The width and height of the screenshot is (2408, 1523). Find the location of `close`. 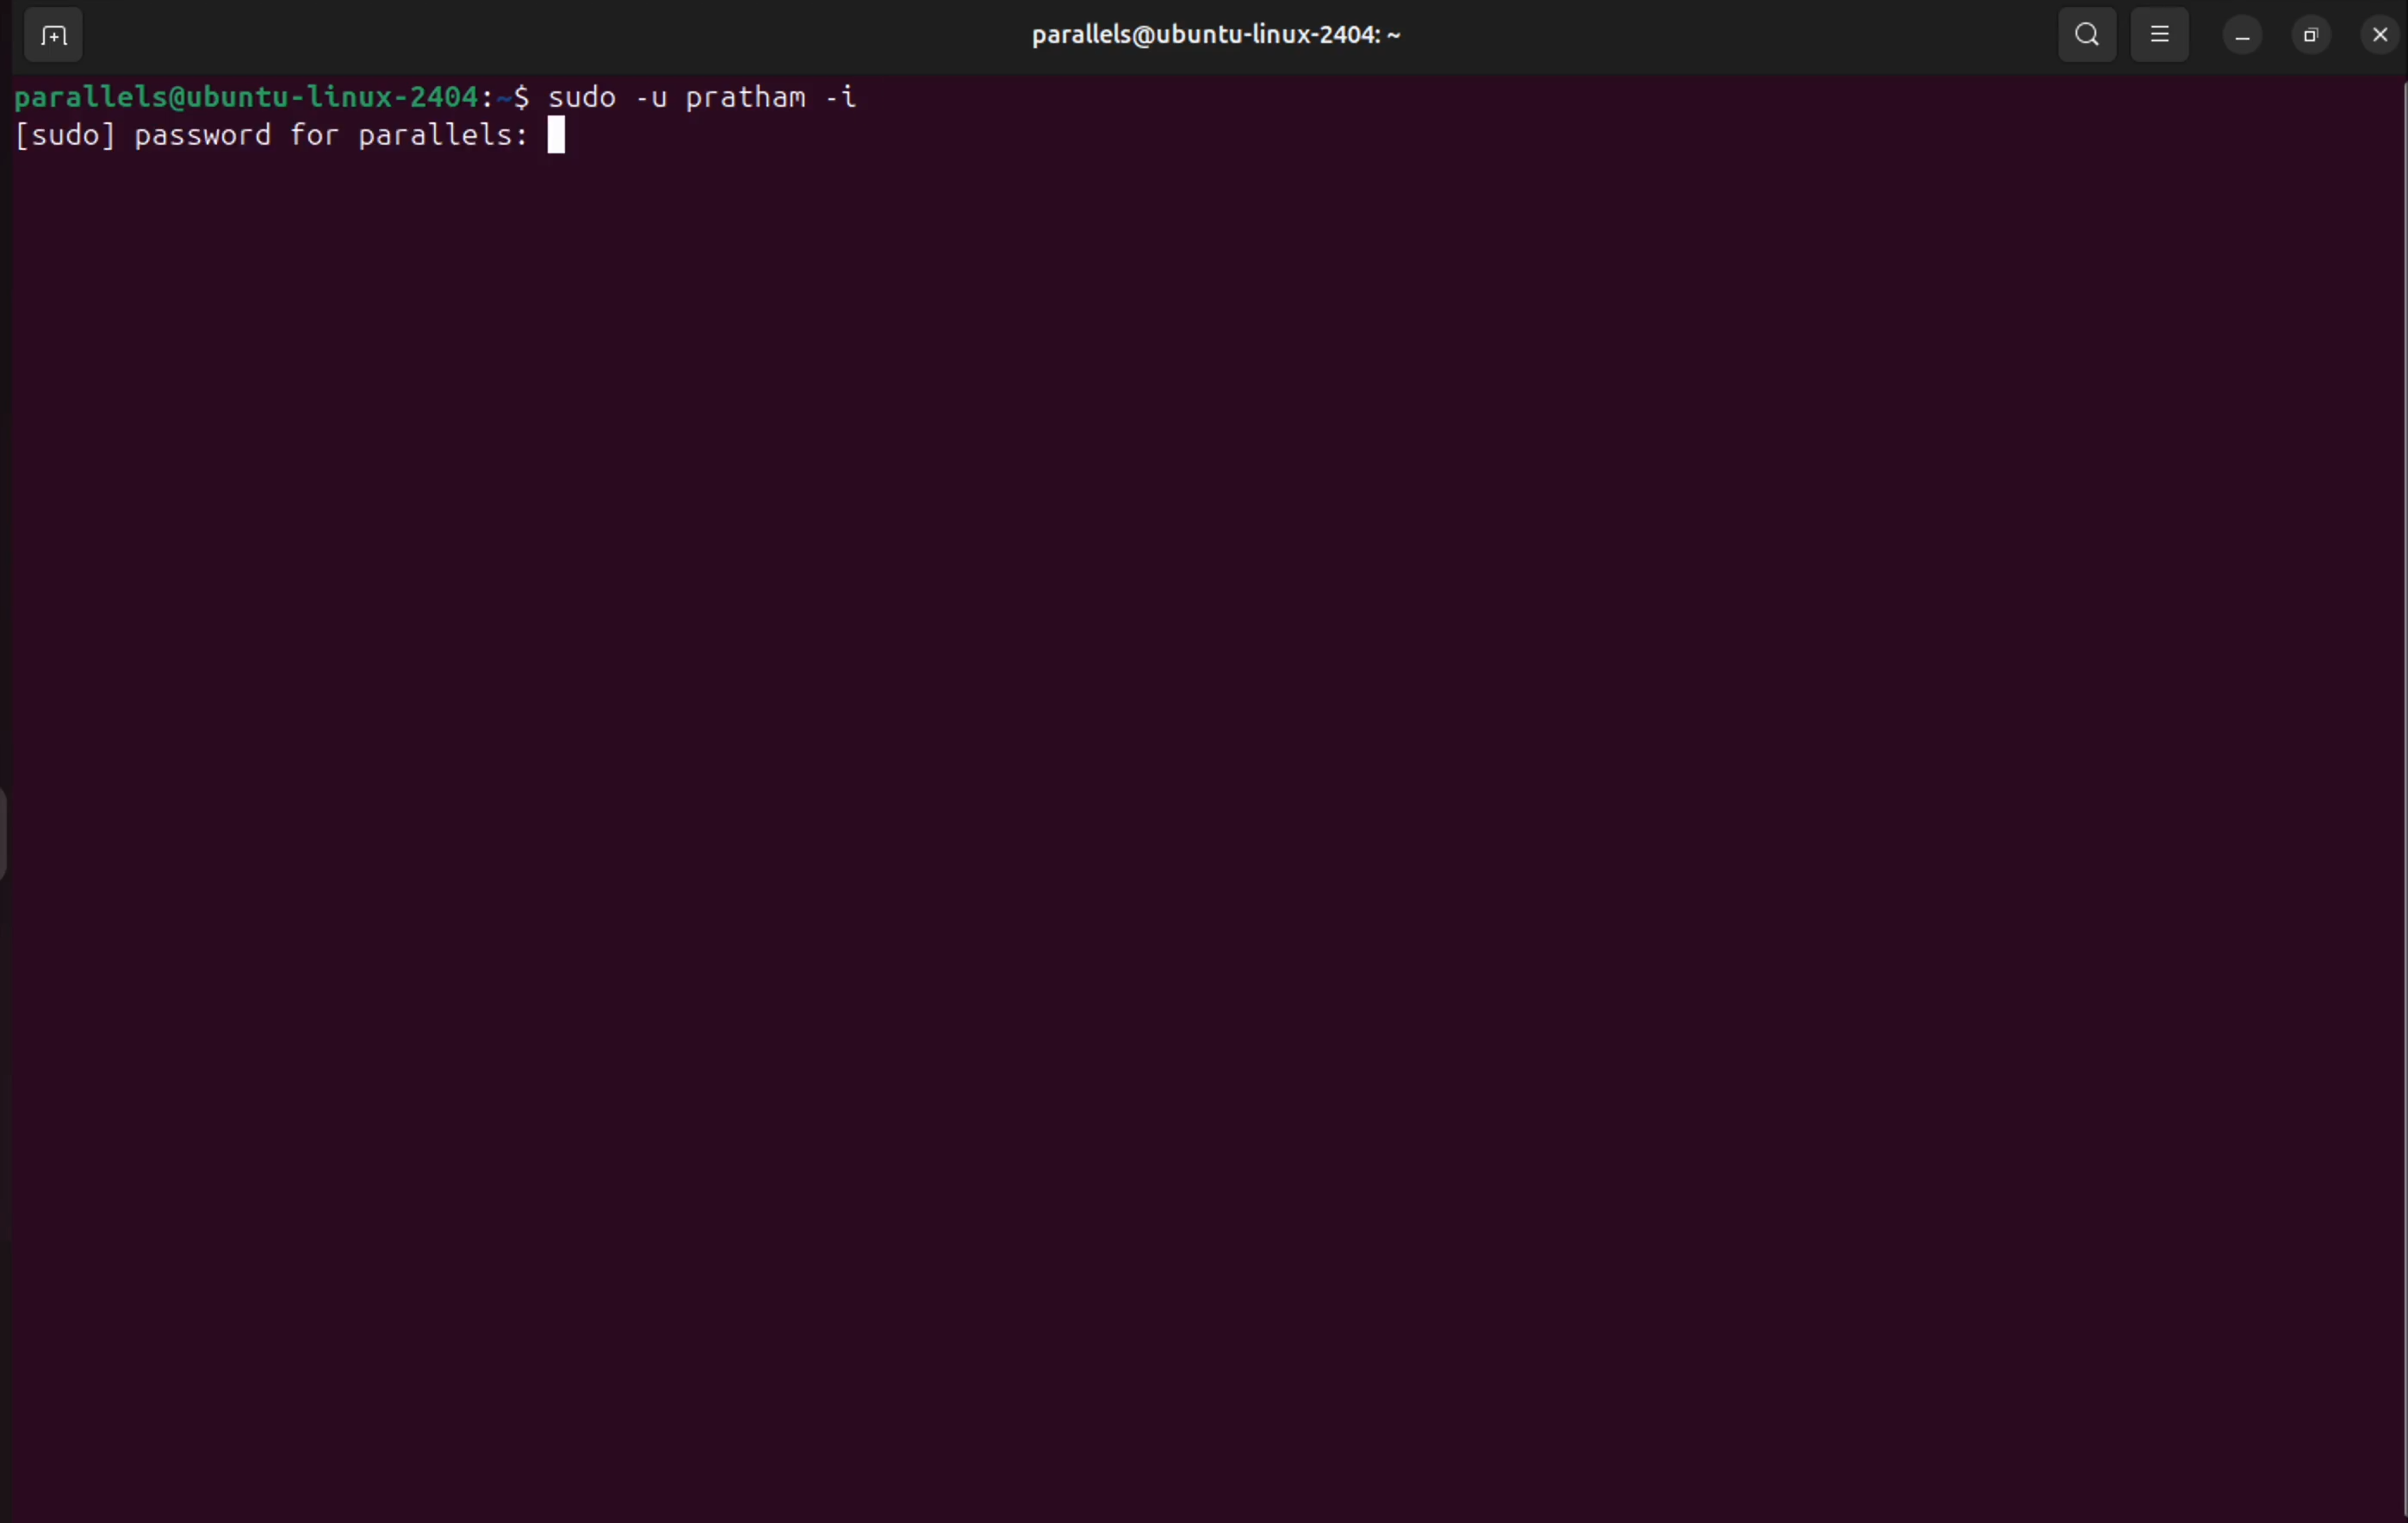

close is located at coordinates (2375, 34).